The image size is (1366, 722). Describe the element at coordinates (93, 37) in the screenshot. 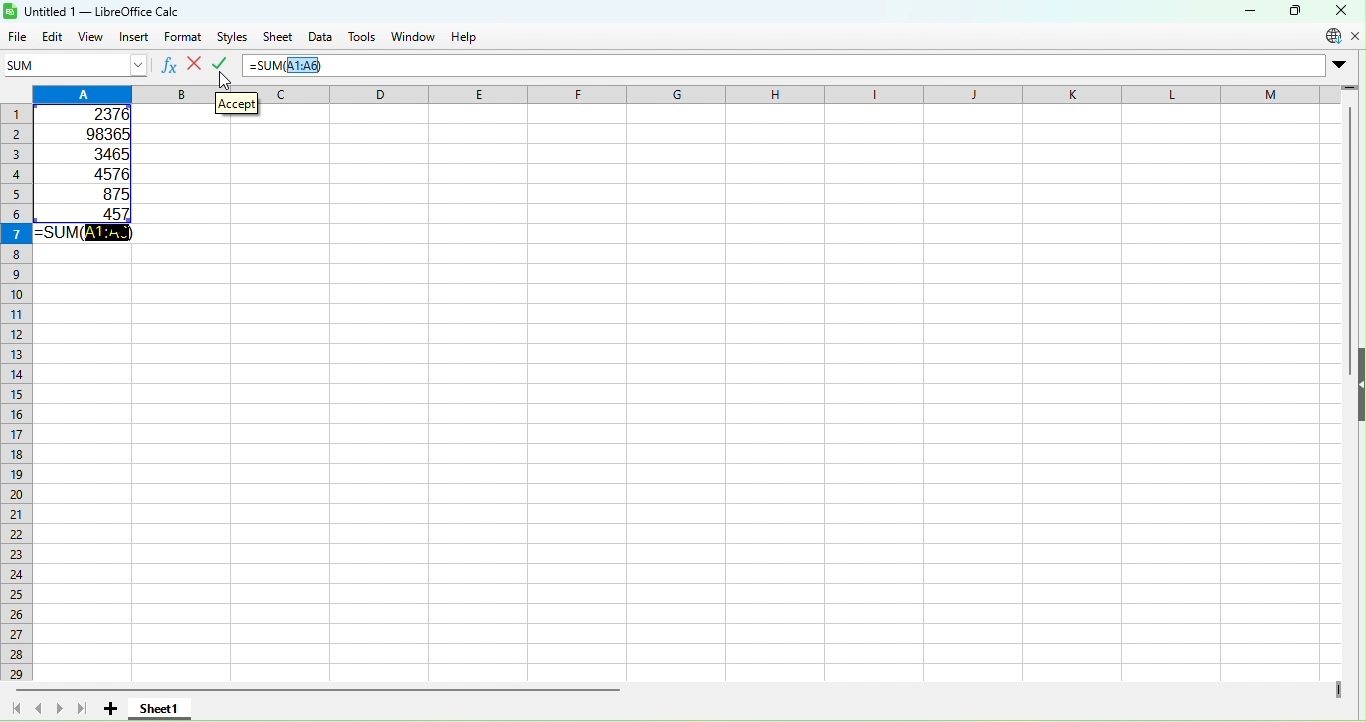

I see `View` at that location.